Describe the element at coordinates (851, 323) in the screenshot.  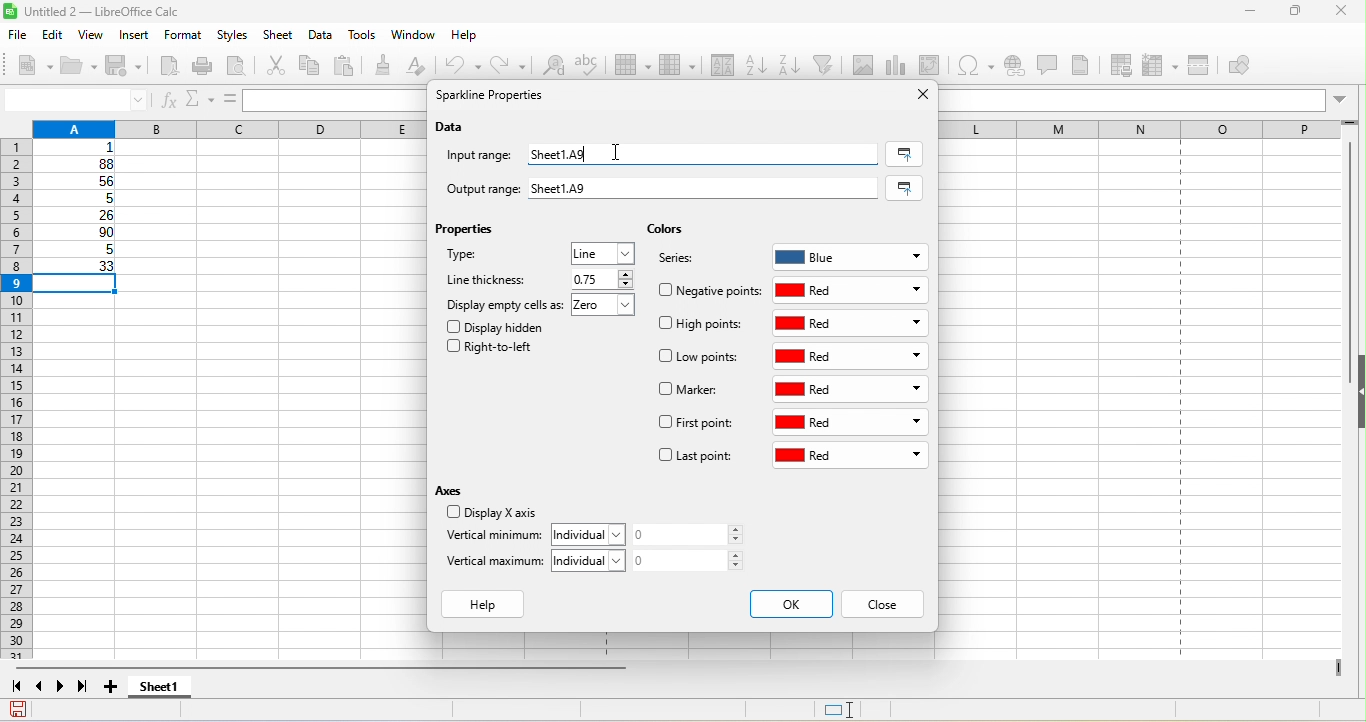
I see `red` at that location.